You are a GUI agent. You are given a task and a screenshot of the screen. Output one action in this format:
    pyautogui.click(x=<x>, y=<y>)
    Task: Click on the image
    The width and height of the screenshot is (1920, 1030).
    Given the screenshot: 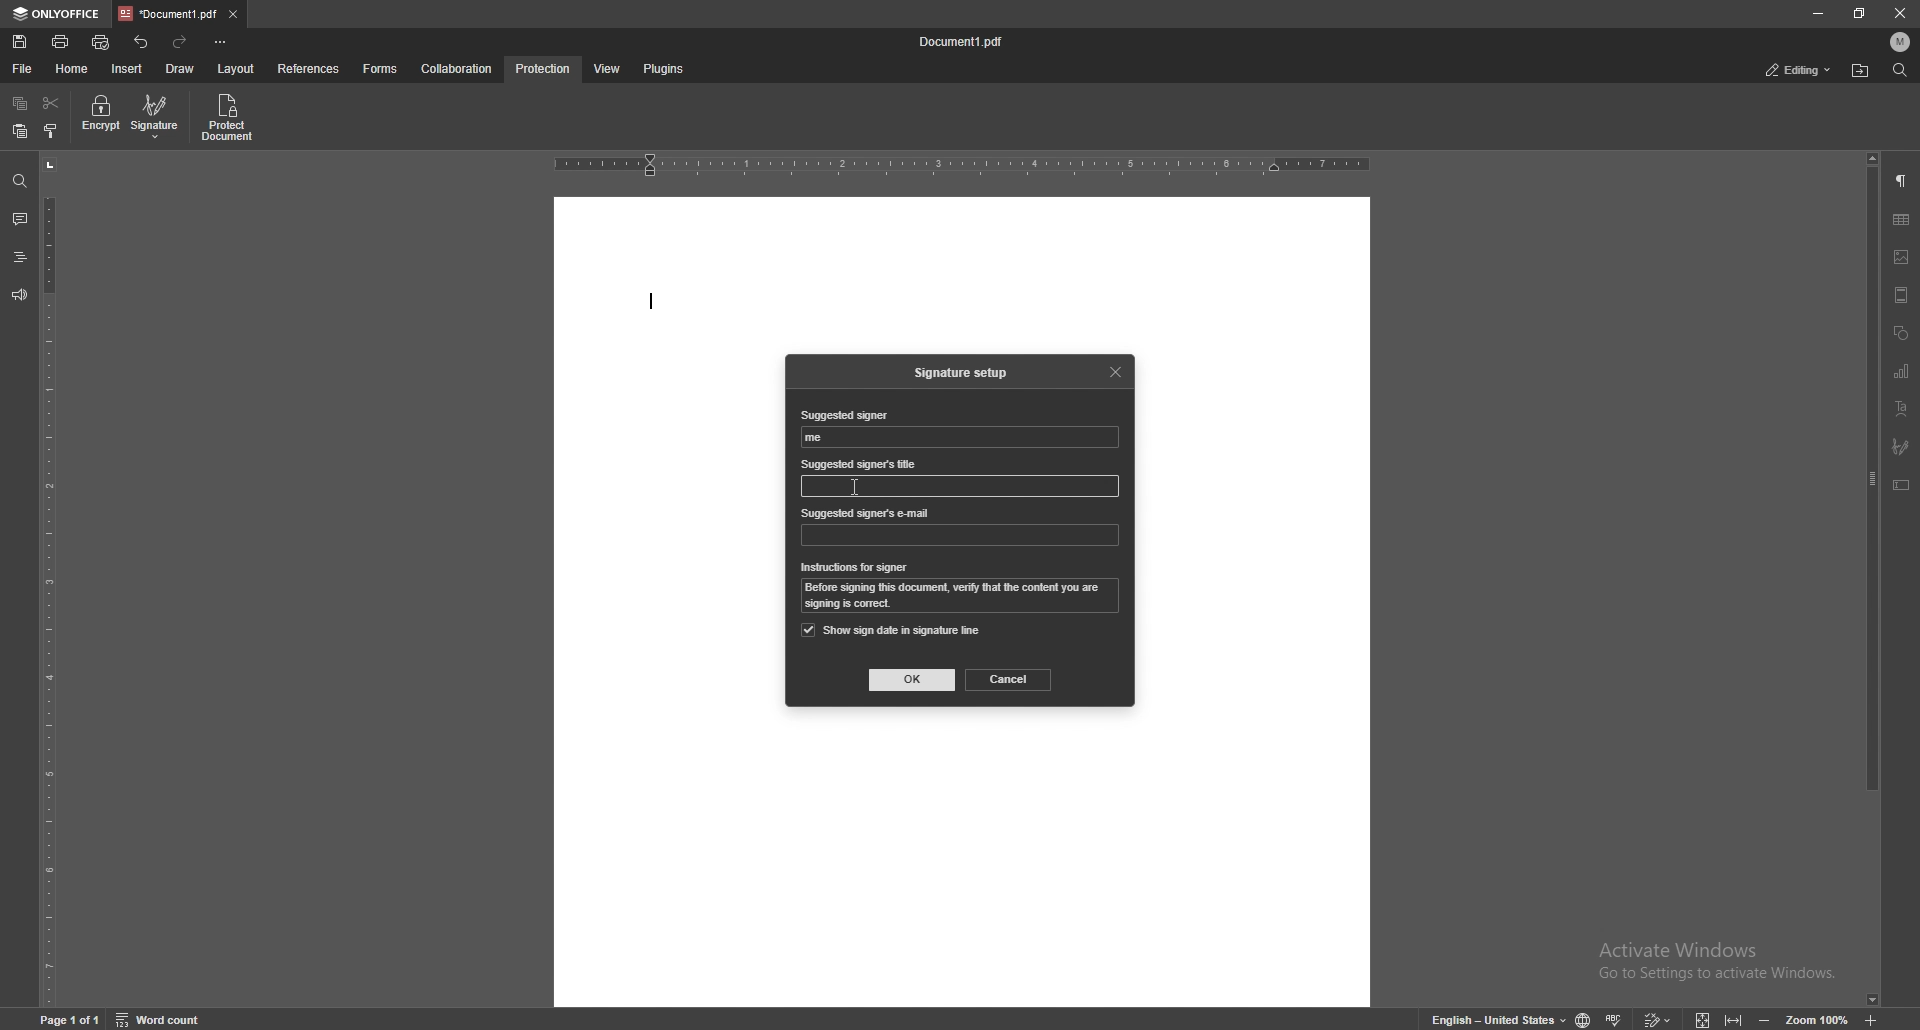 What is the action you would take?
    pyautogui.click(x=1902, y=257)
    